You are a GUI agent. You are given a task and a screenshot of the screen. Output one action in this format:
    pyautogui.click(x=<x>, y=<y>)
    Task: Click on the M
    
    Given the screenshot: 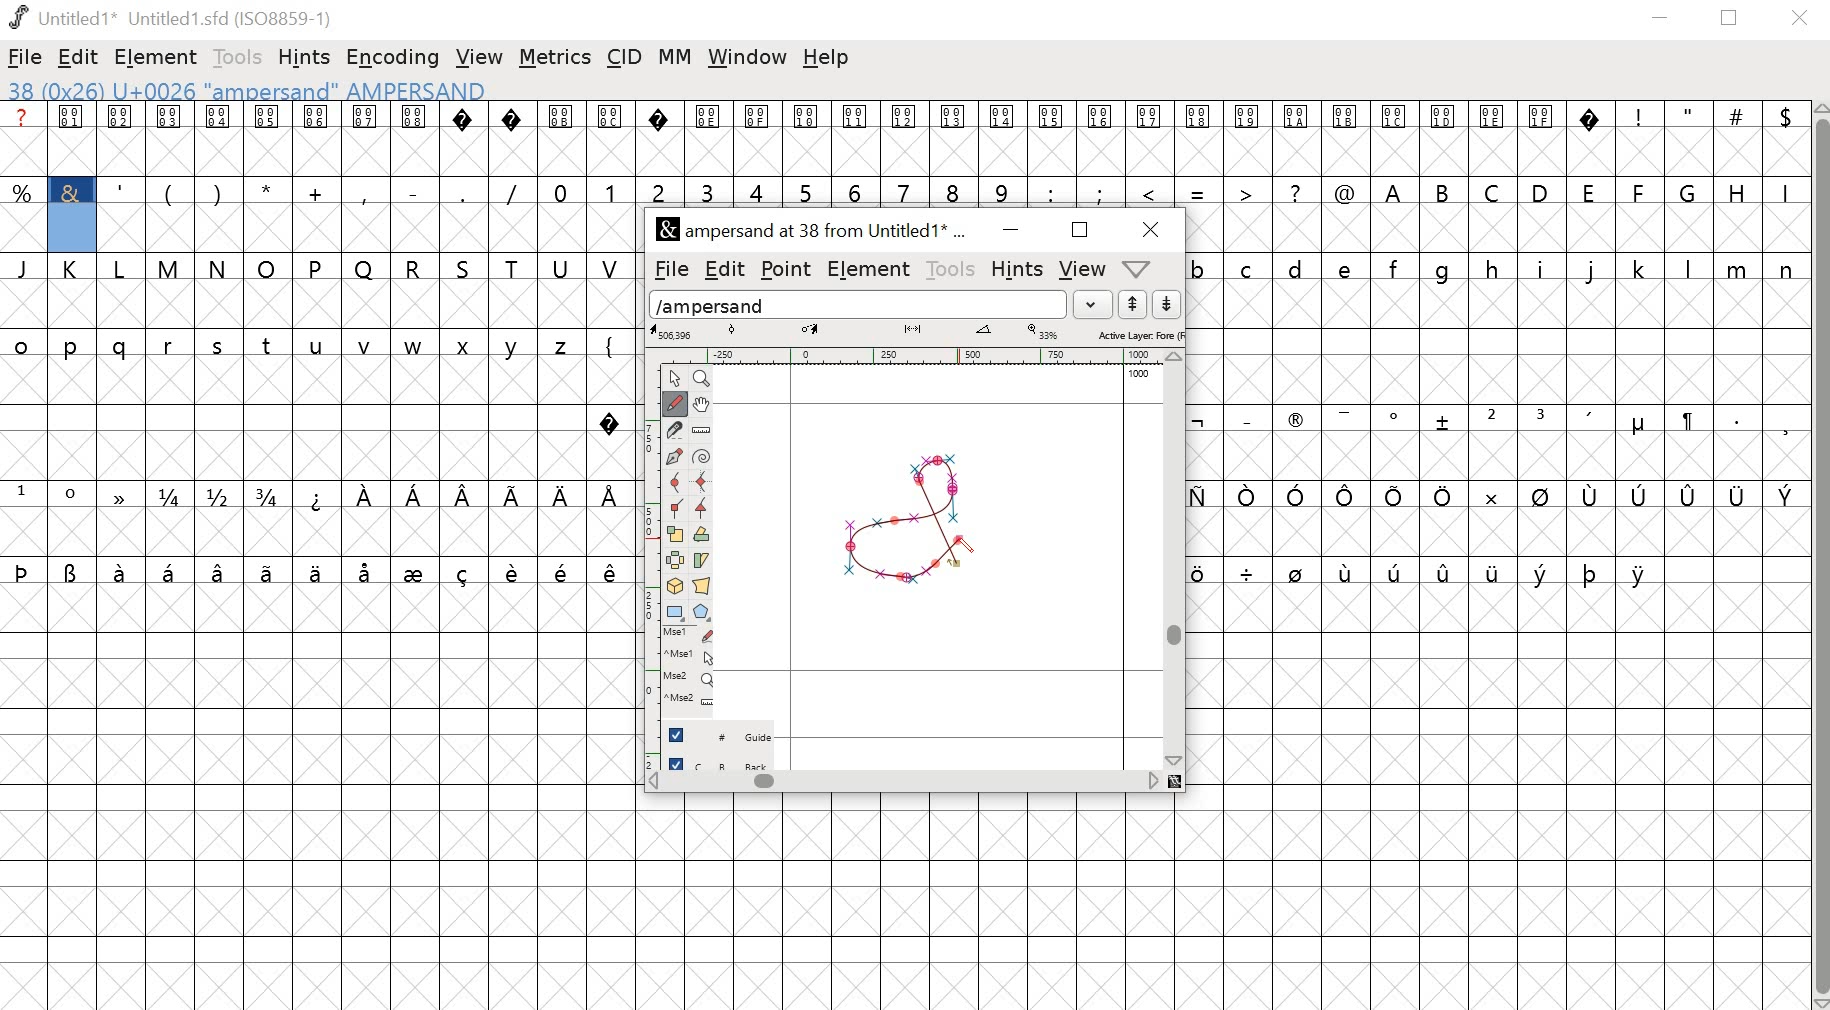 What is the action you would take?
    pyautogui.click(x=170, y=267)
    